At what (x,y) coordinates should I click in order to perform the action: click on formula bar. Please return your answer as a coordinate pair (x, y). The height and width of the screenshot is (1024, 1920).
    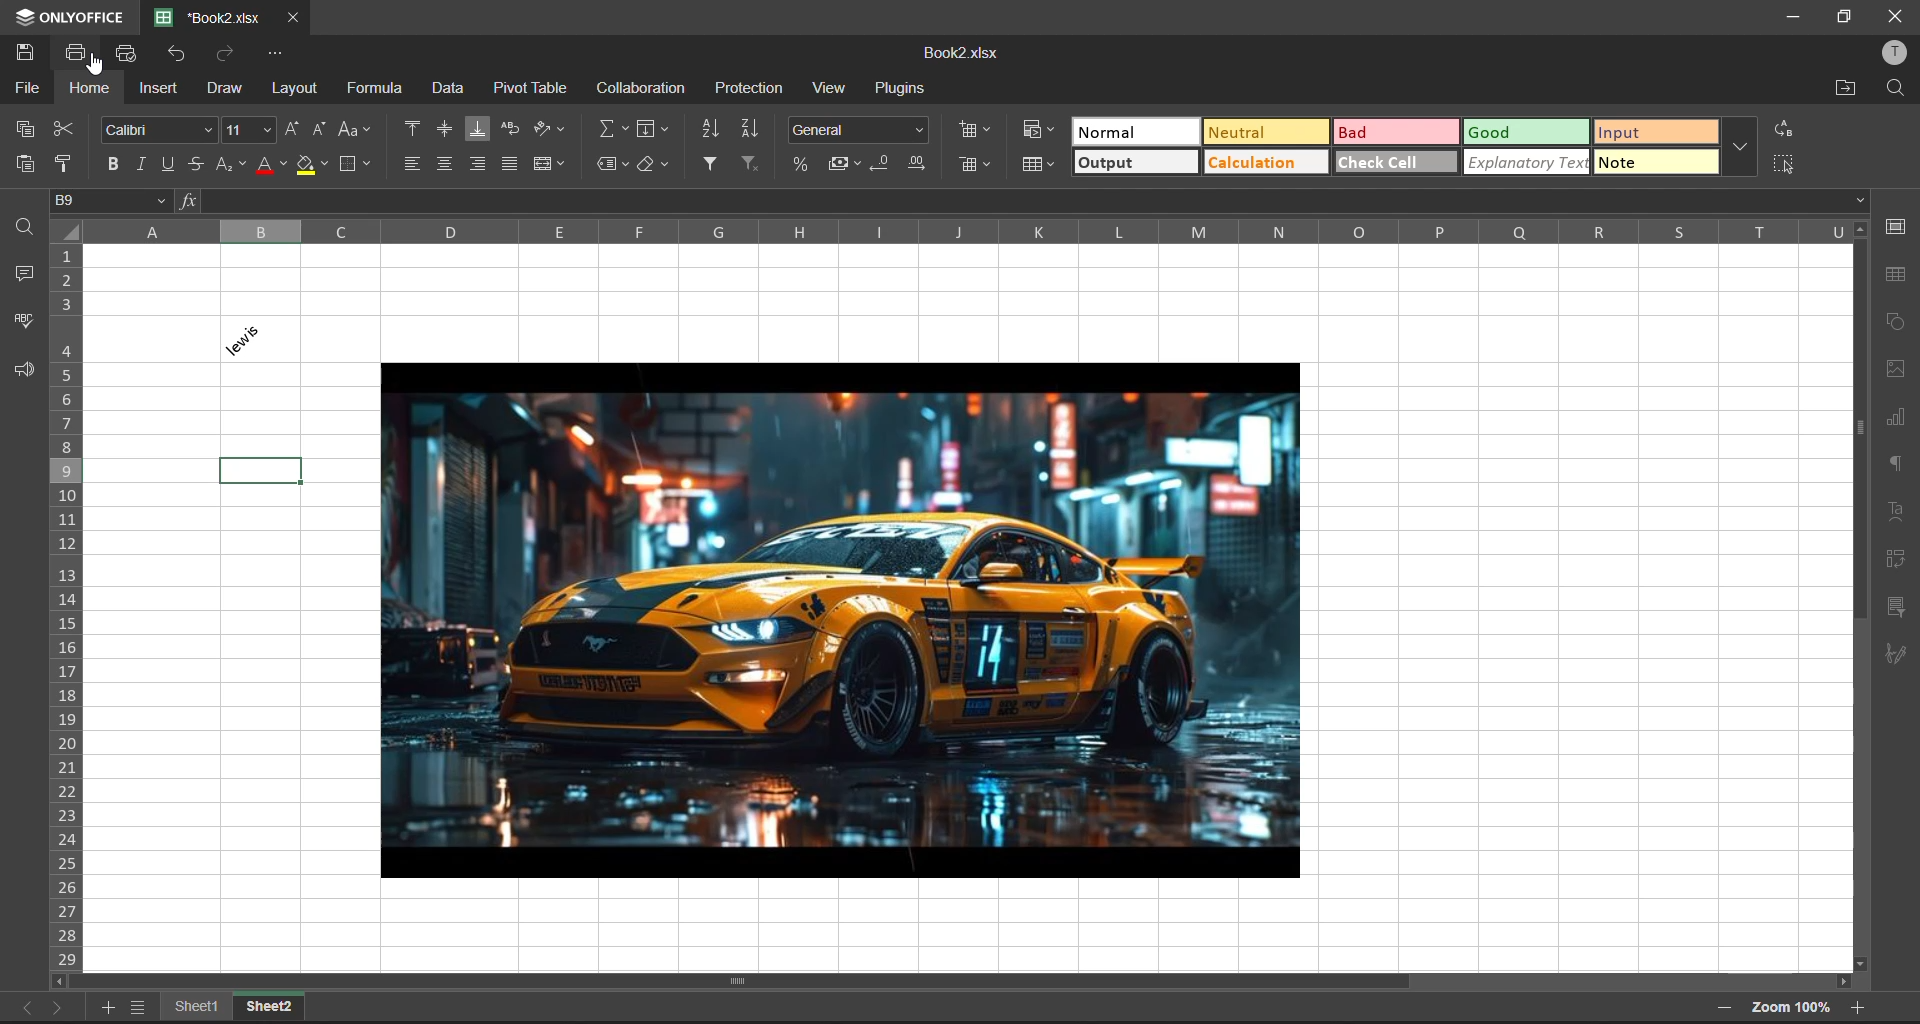
    Looking at the image, I should click on (1021, 203).